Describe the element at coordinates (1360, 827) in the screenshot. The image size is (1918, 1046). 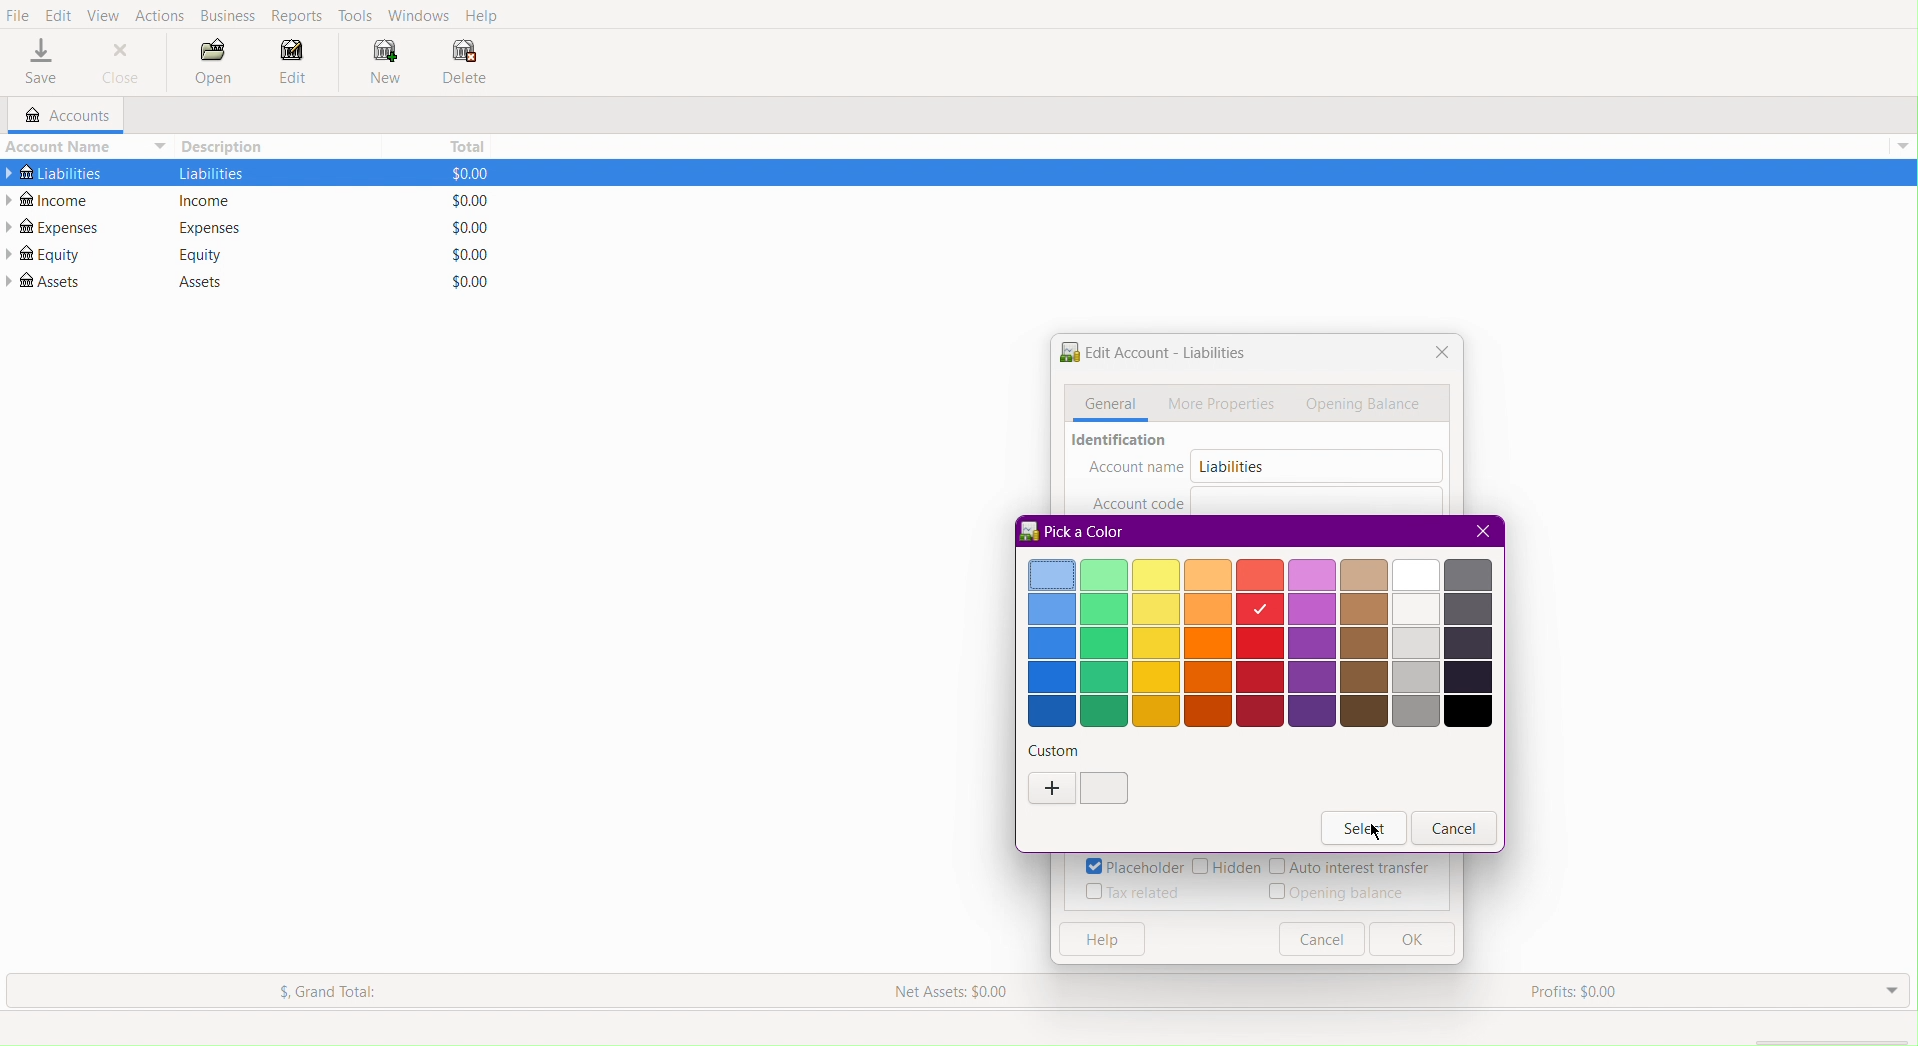
I see `Select` at that location.